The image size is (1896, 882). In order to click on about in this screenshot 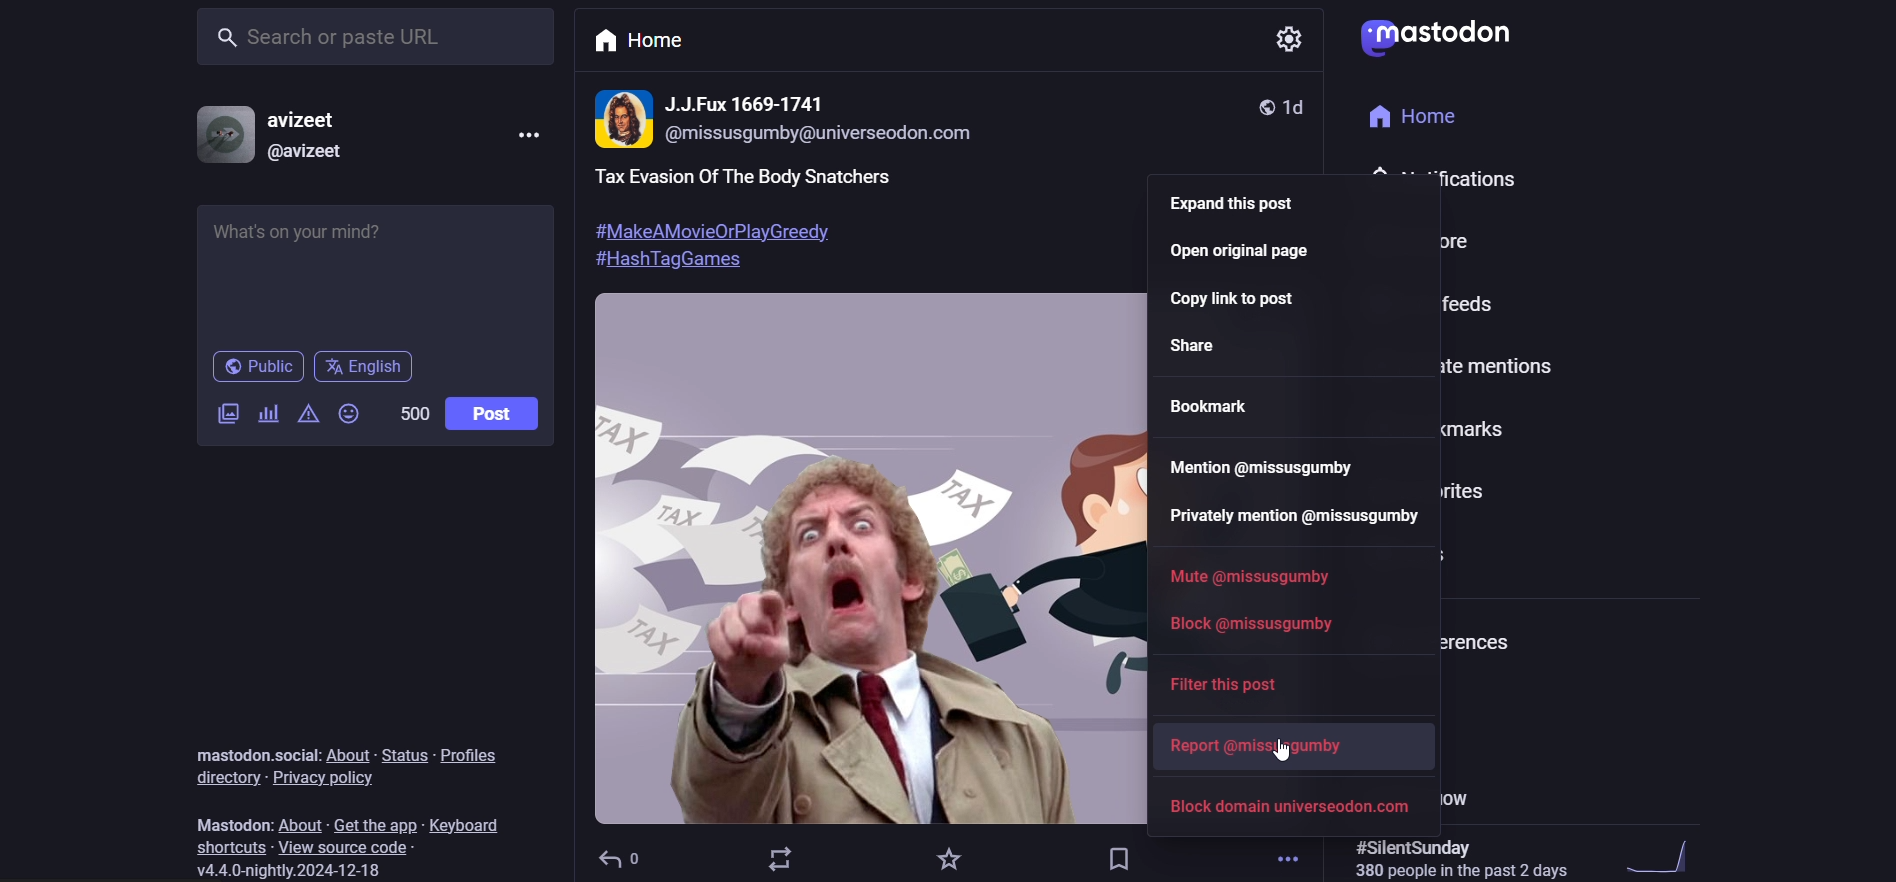, I will do `click(348, 752)`.